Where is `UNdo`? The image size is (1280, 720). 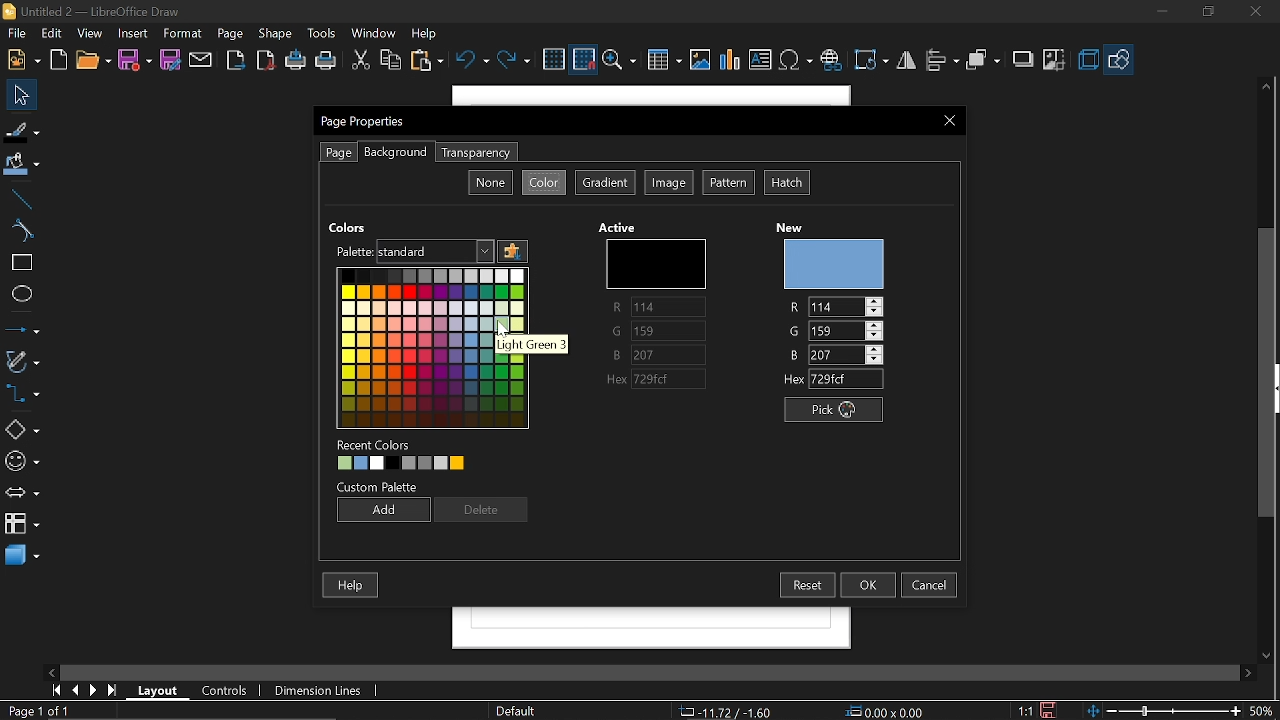
UNdo is located at coordinates (471, 61).